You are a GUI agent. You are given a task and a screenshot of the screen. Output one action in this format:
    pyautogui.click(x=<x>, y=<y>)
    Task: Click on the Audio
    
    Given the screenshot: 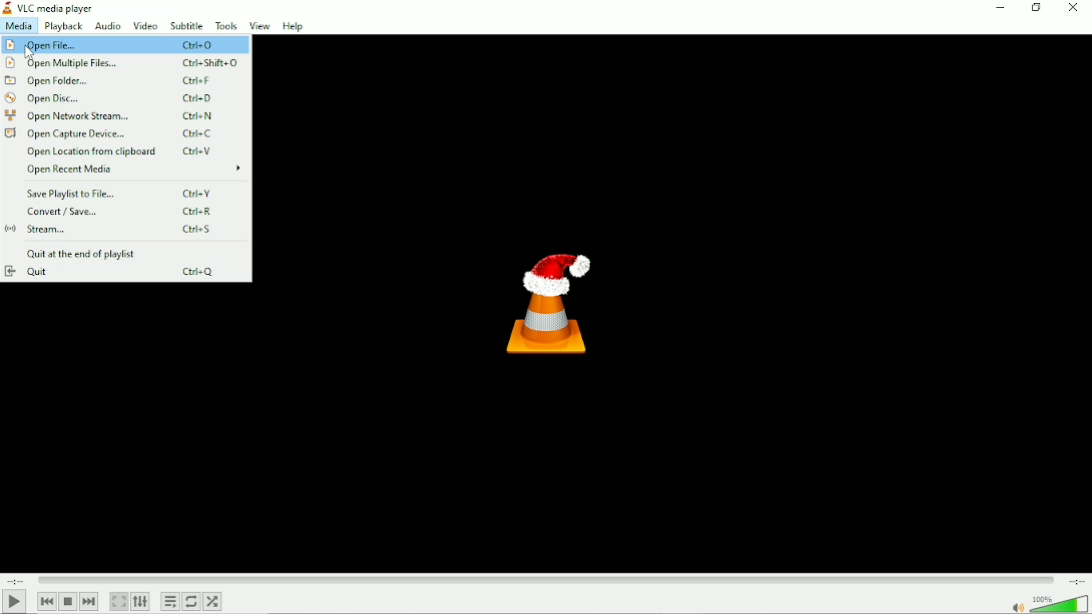 What is the action you would take?
    pyautogui.click(x=107, y=26)
    